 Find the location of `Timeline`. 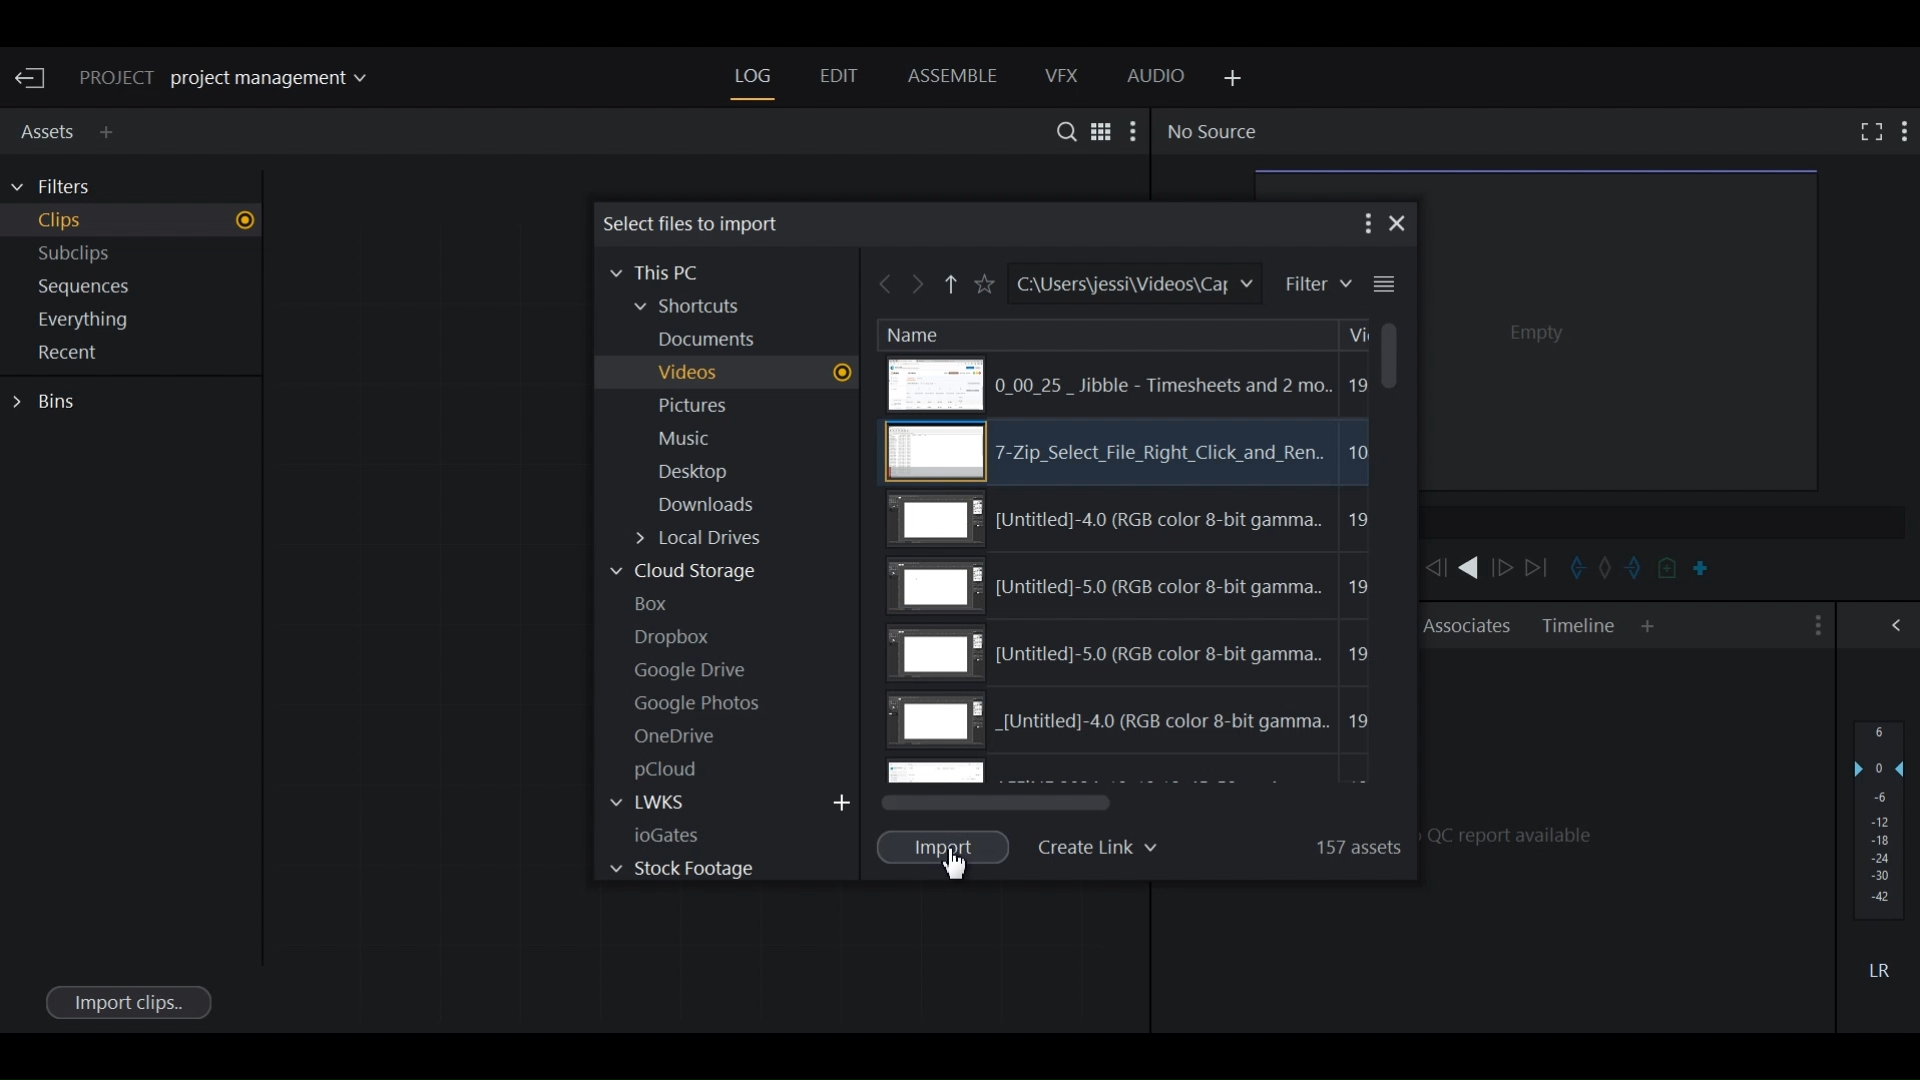

Timeline is located at coordinates (1579, 626).